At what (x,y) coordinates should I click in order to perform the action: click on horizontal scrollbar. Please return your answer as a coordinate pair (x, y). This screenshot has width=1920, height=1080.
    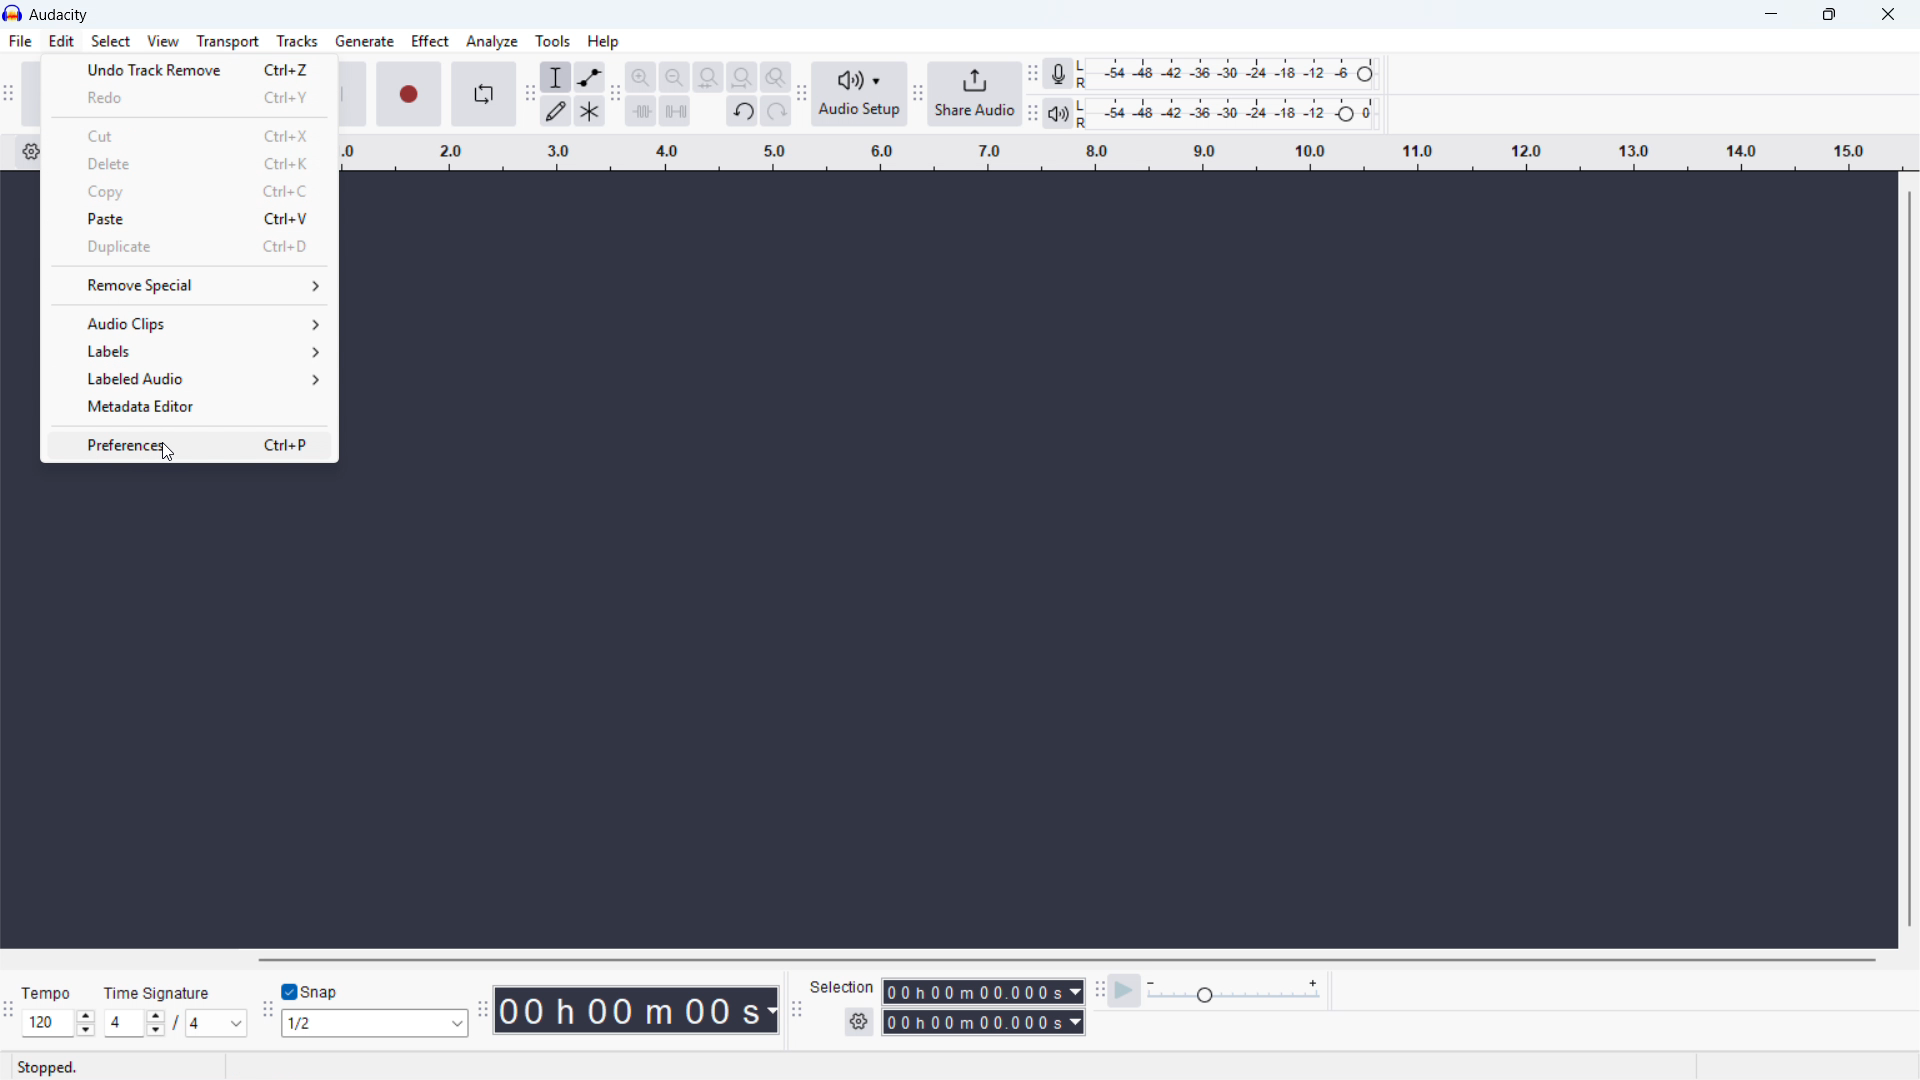
    Looking at the image, I should click on (1064, 960).